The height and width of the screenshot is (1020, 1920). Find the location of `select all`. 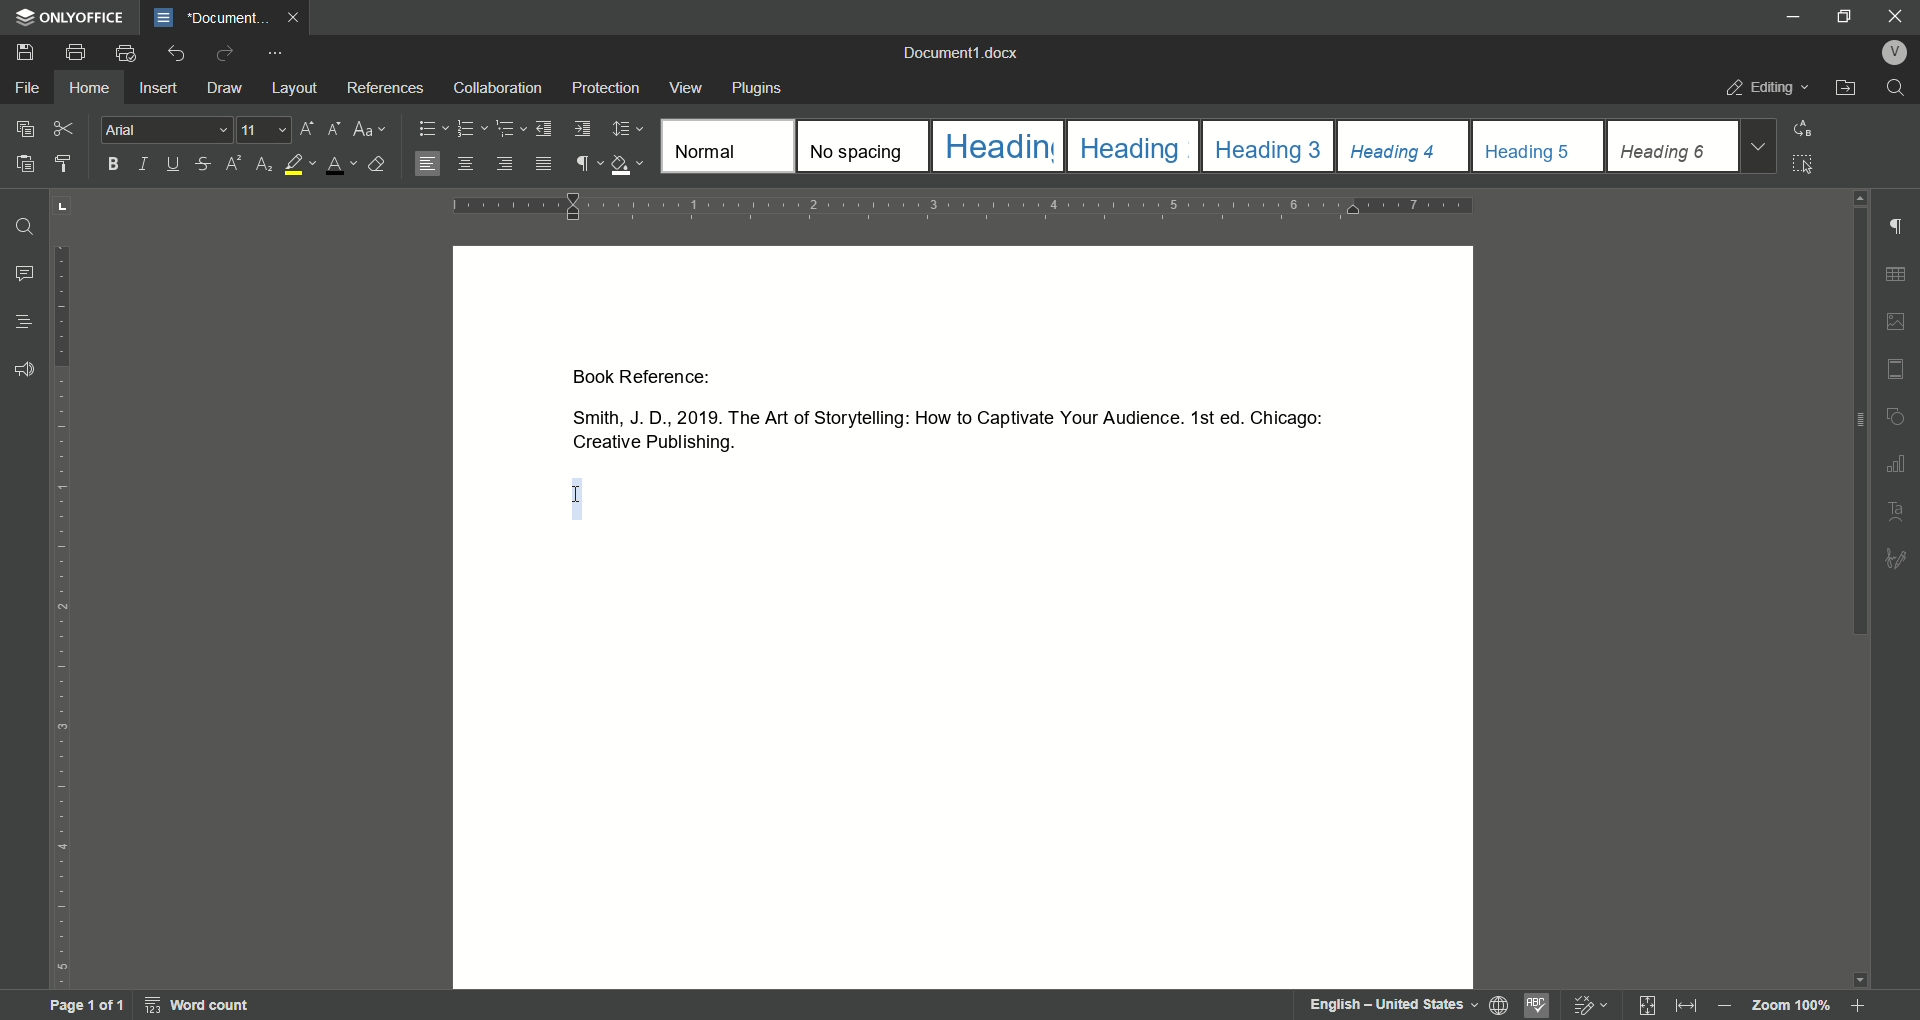

select all is located at coordinates (1805, 165).